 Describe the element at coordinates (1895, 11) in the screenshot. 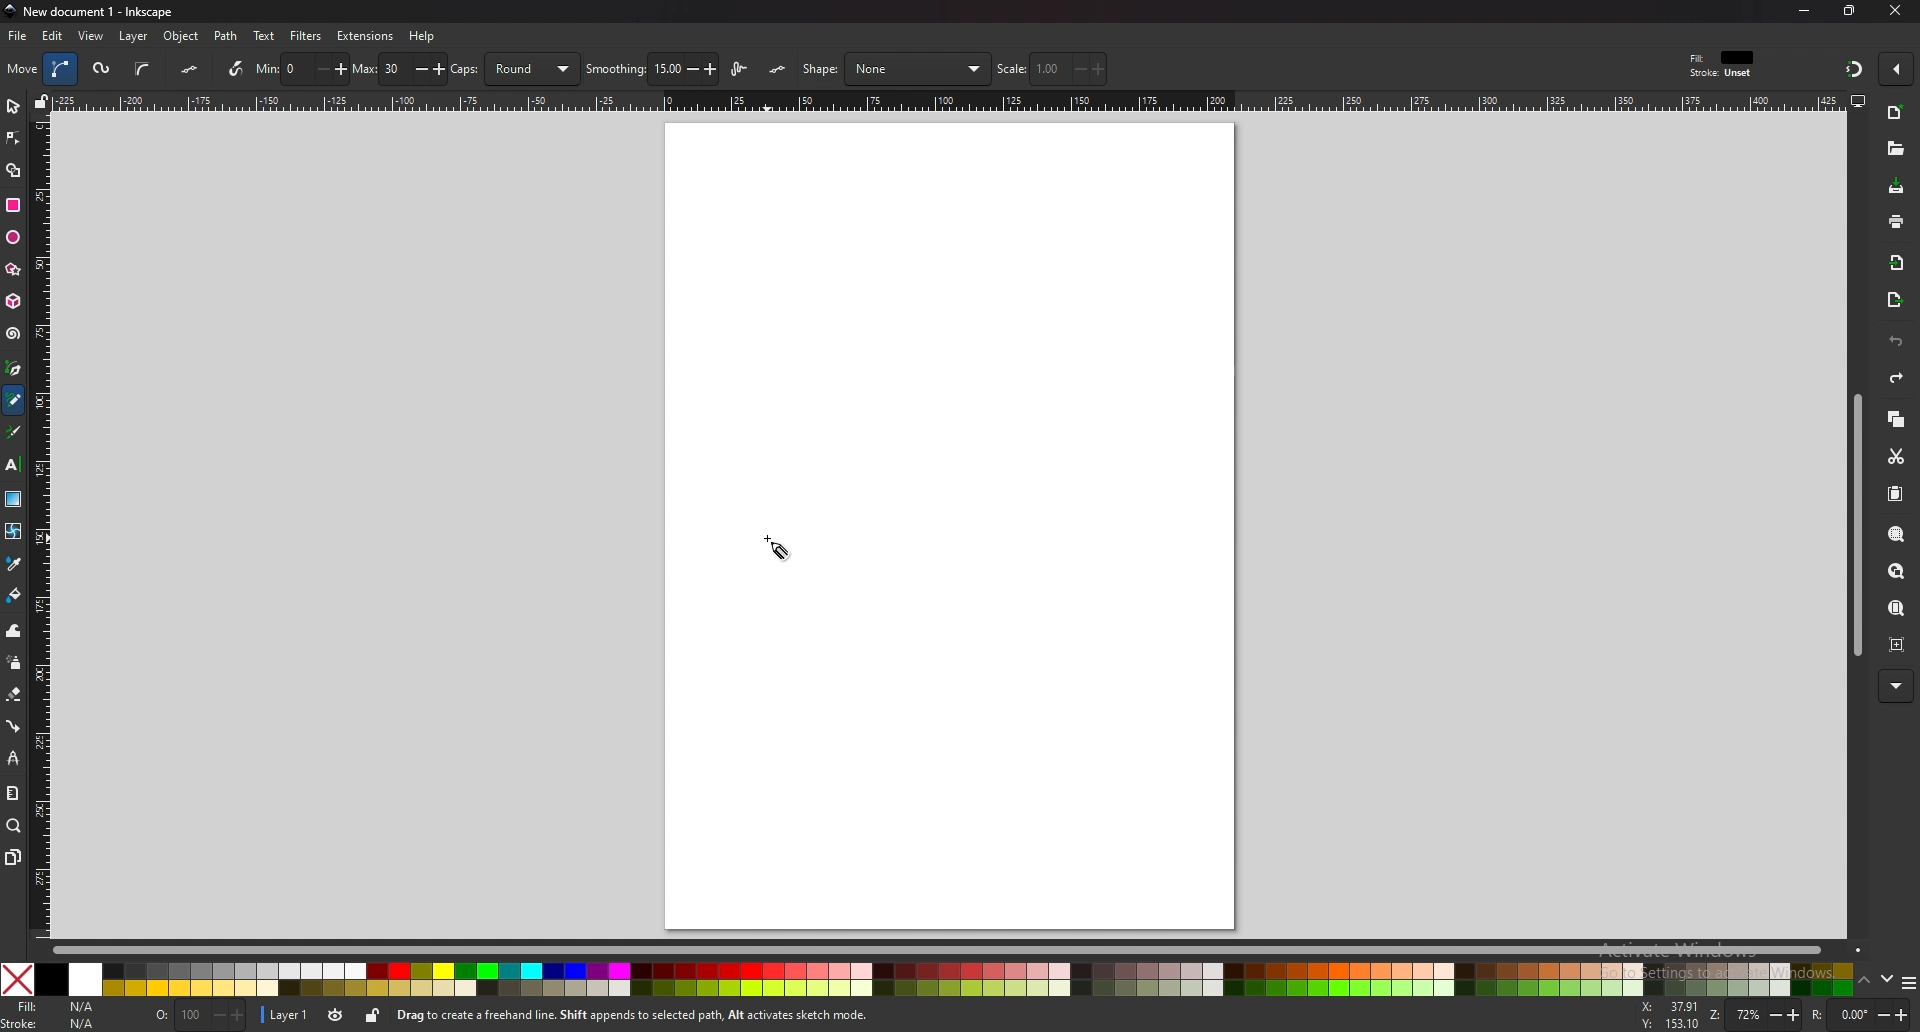

I see `close` at that location.